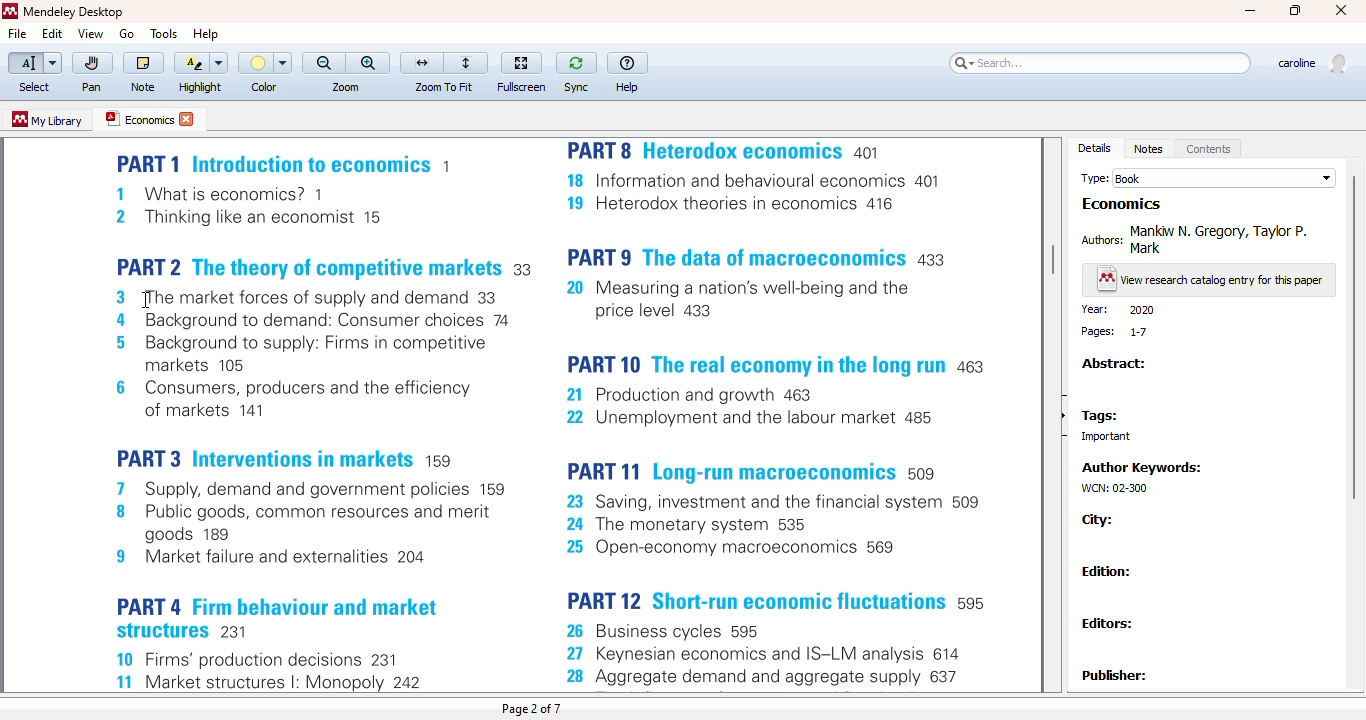  Describe the element at coordinates (9, 11) in the screenshot. I see `logo` at that location.